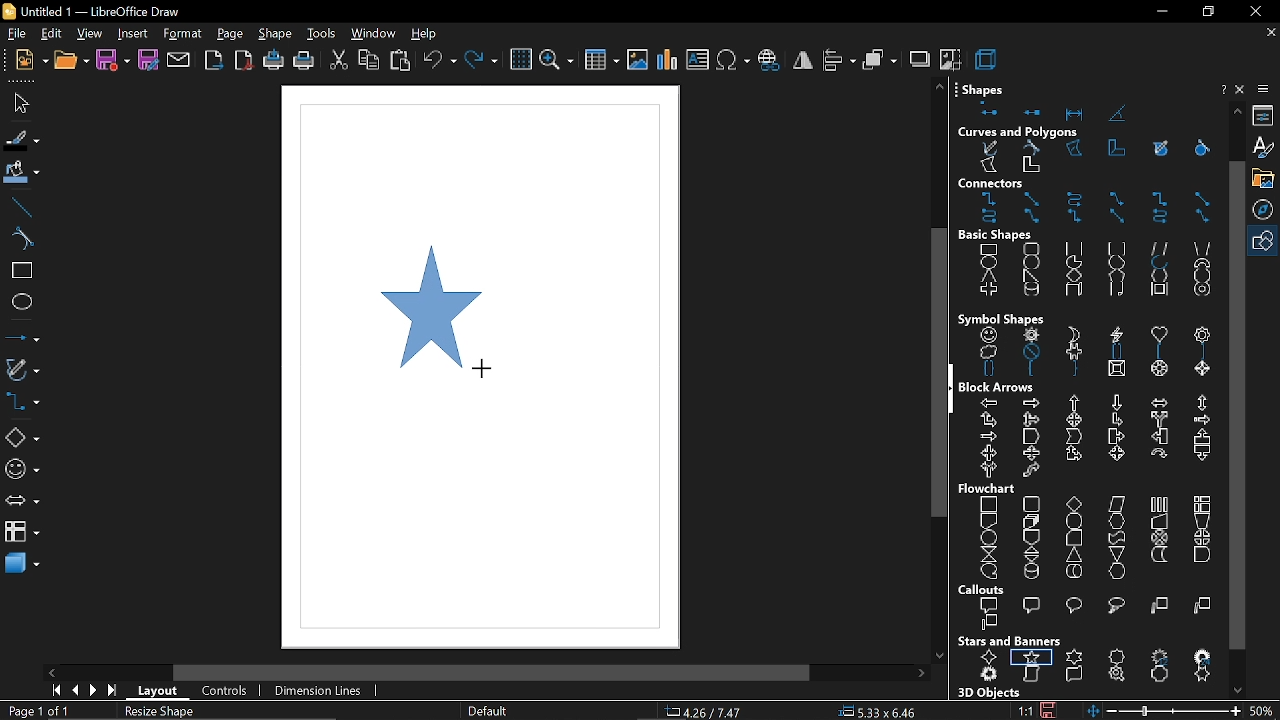  Describe the element at coordinates (368, 61) in the screenshot. I see `copy` at that location.